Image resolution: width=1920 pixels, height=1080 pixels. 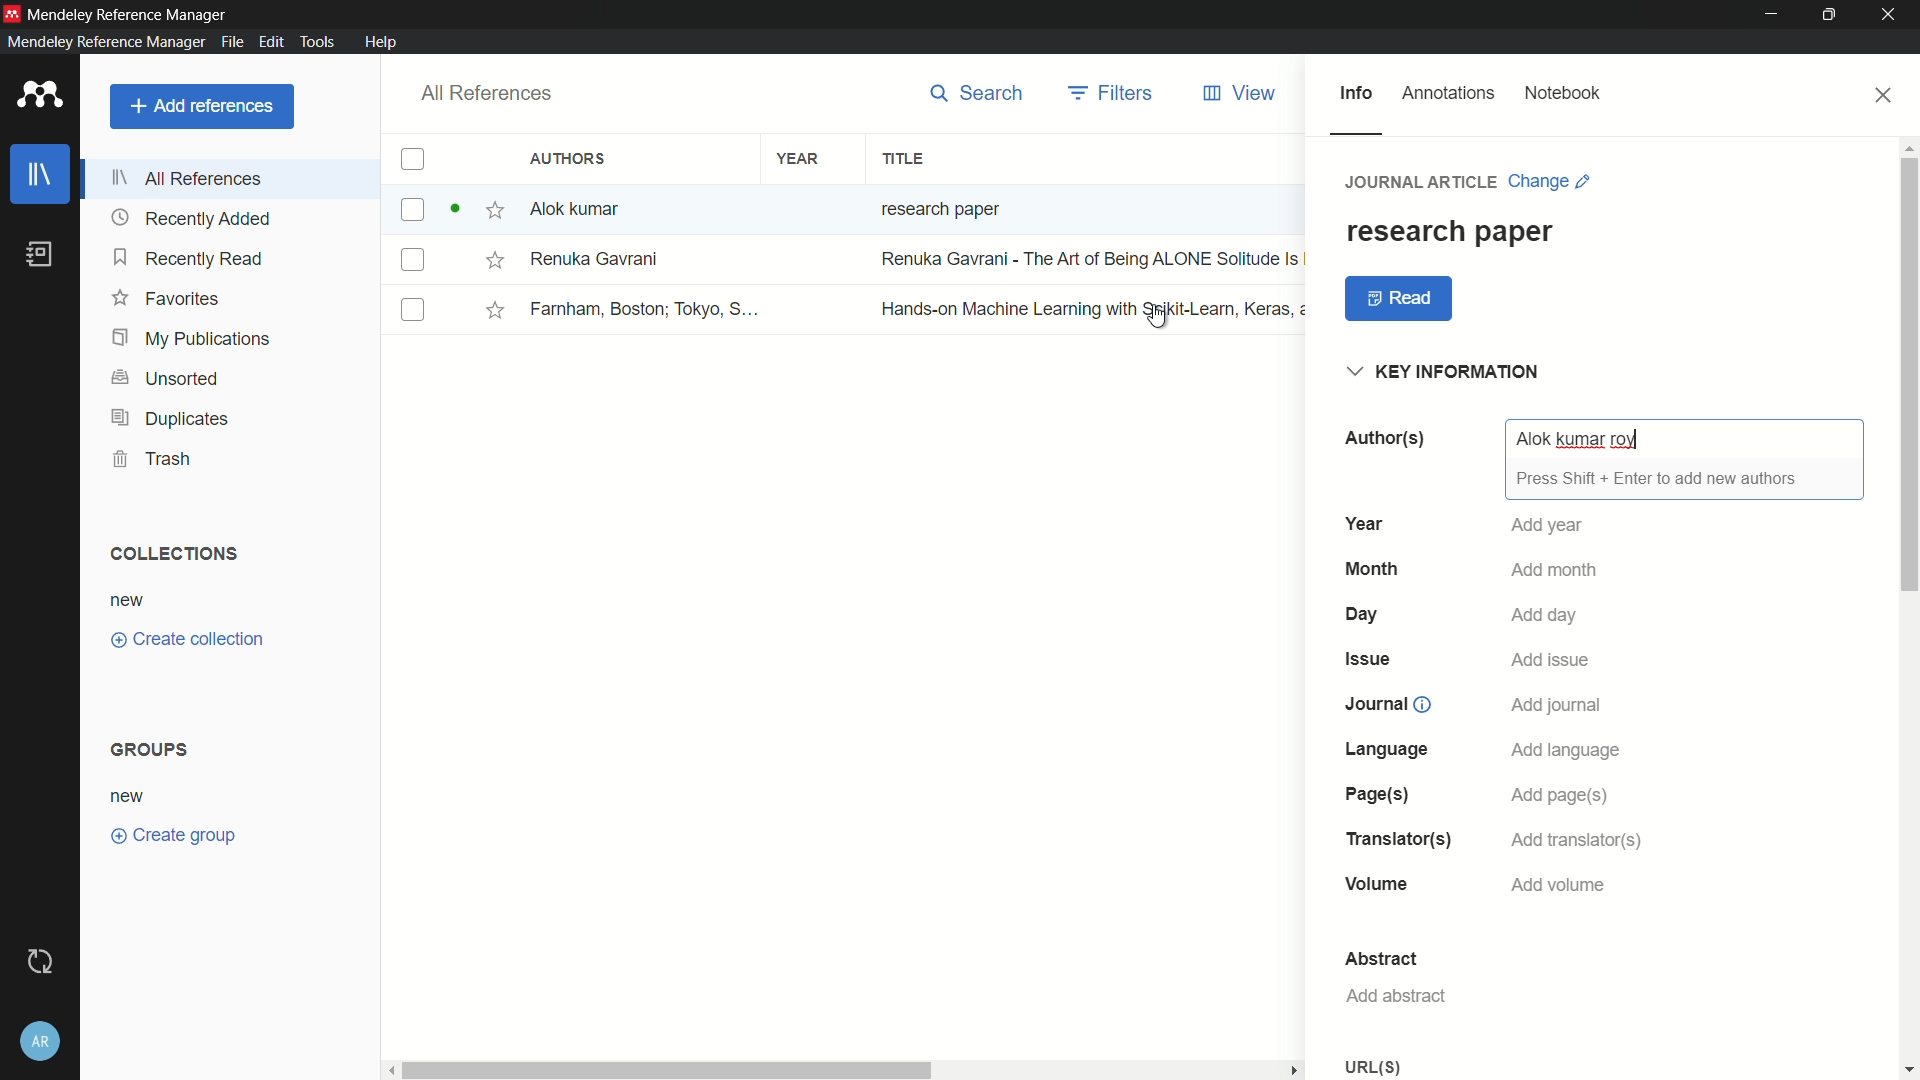 What do you see at coordinates (44, 960) in the screenshot?
I see `sync` at bounding box center [44, 960].